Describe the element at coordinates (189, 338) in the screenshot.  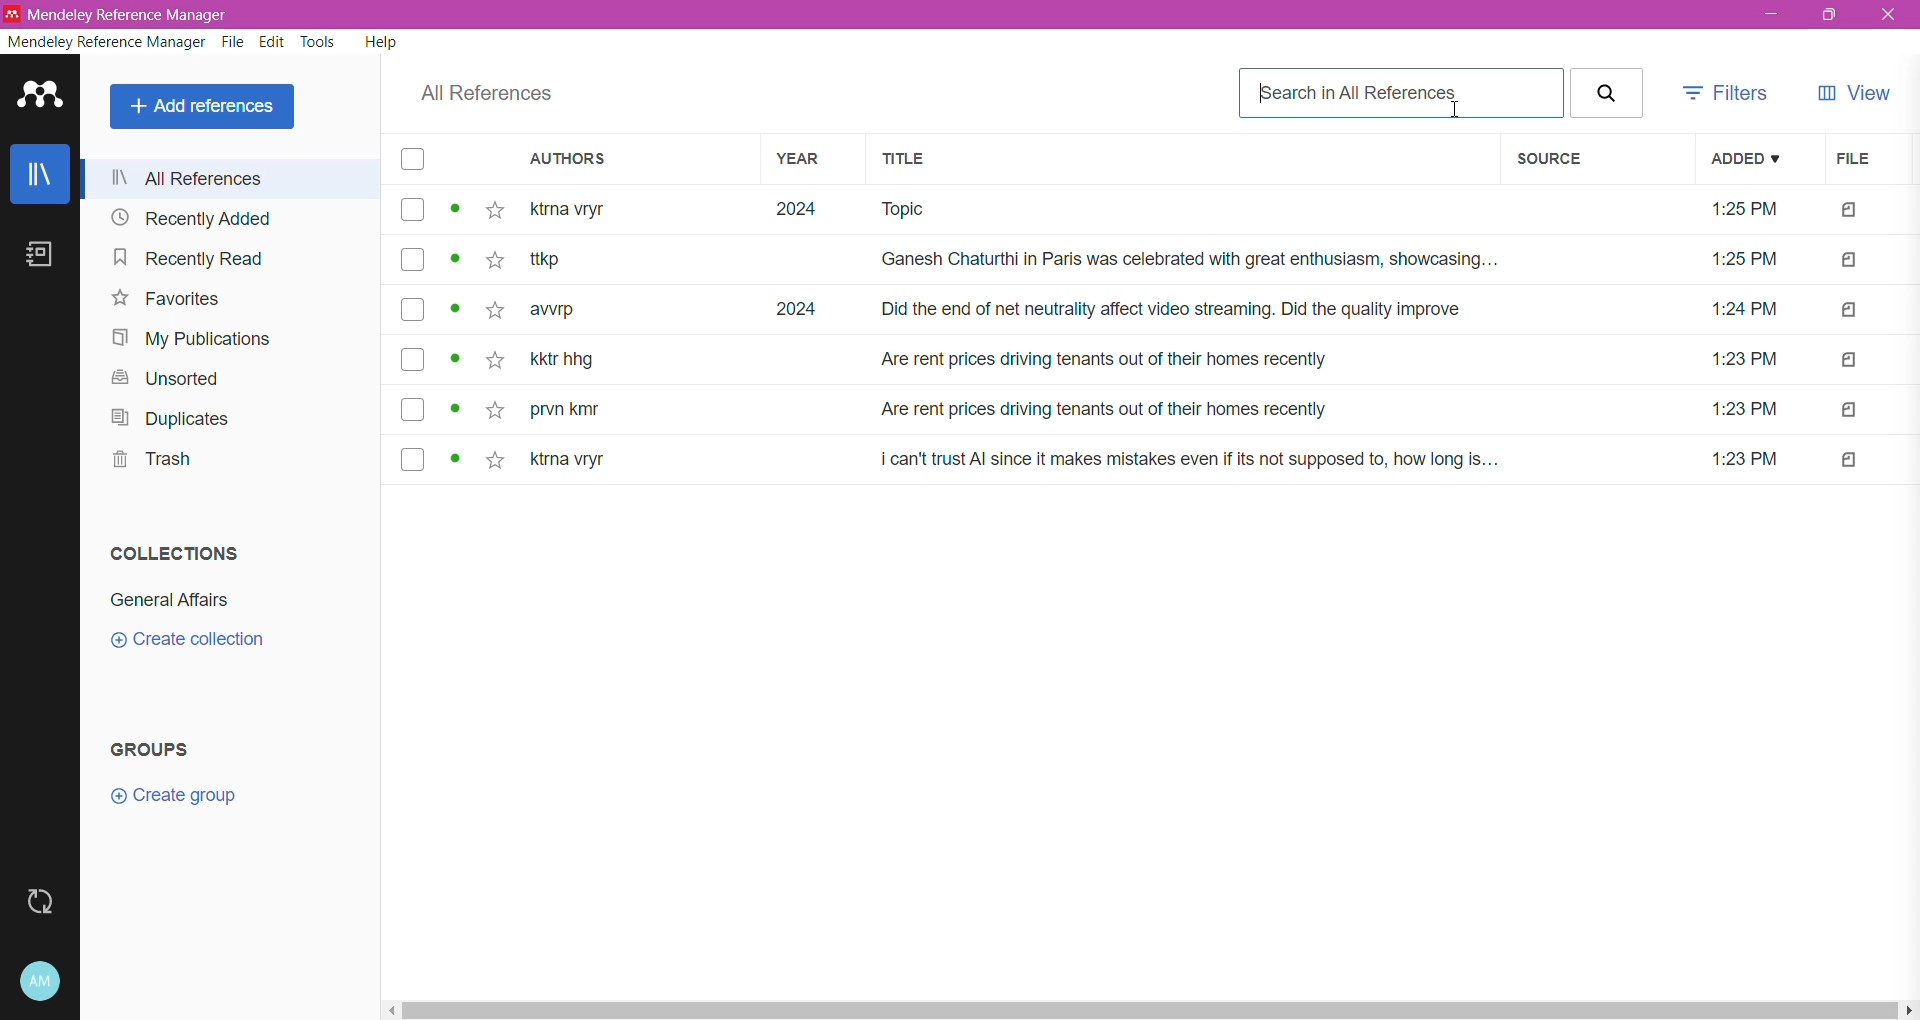
I see `My Publications` at that location.